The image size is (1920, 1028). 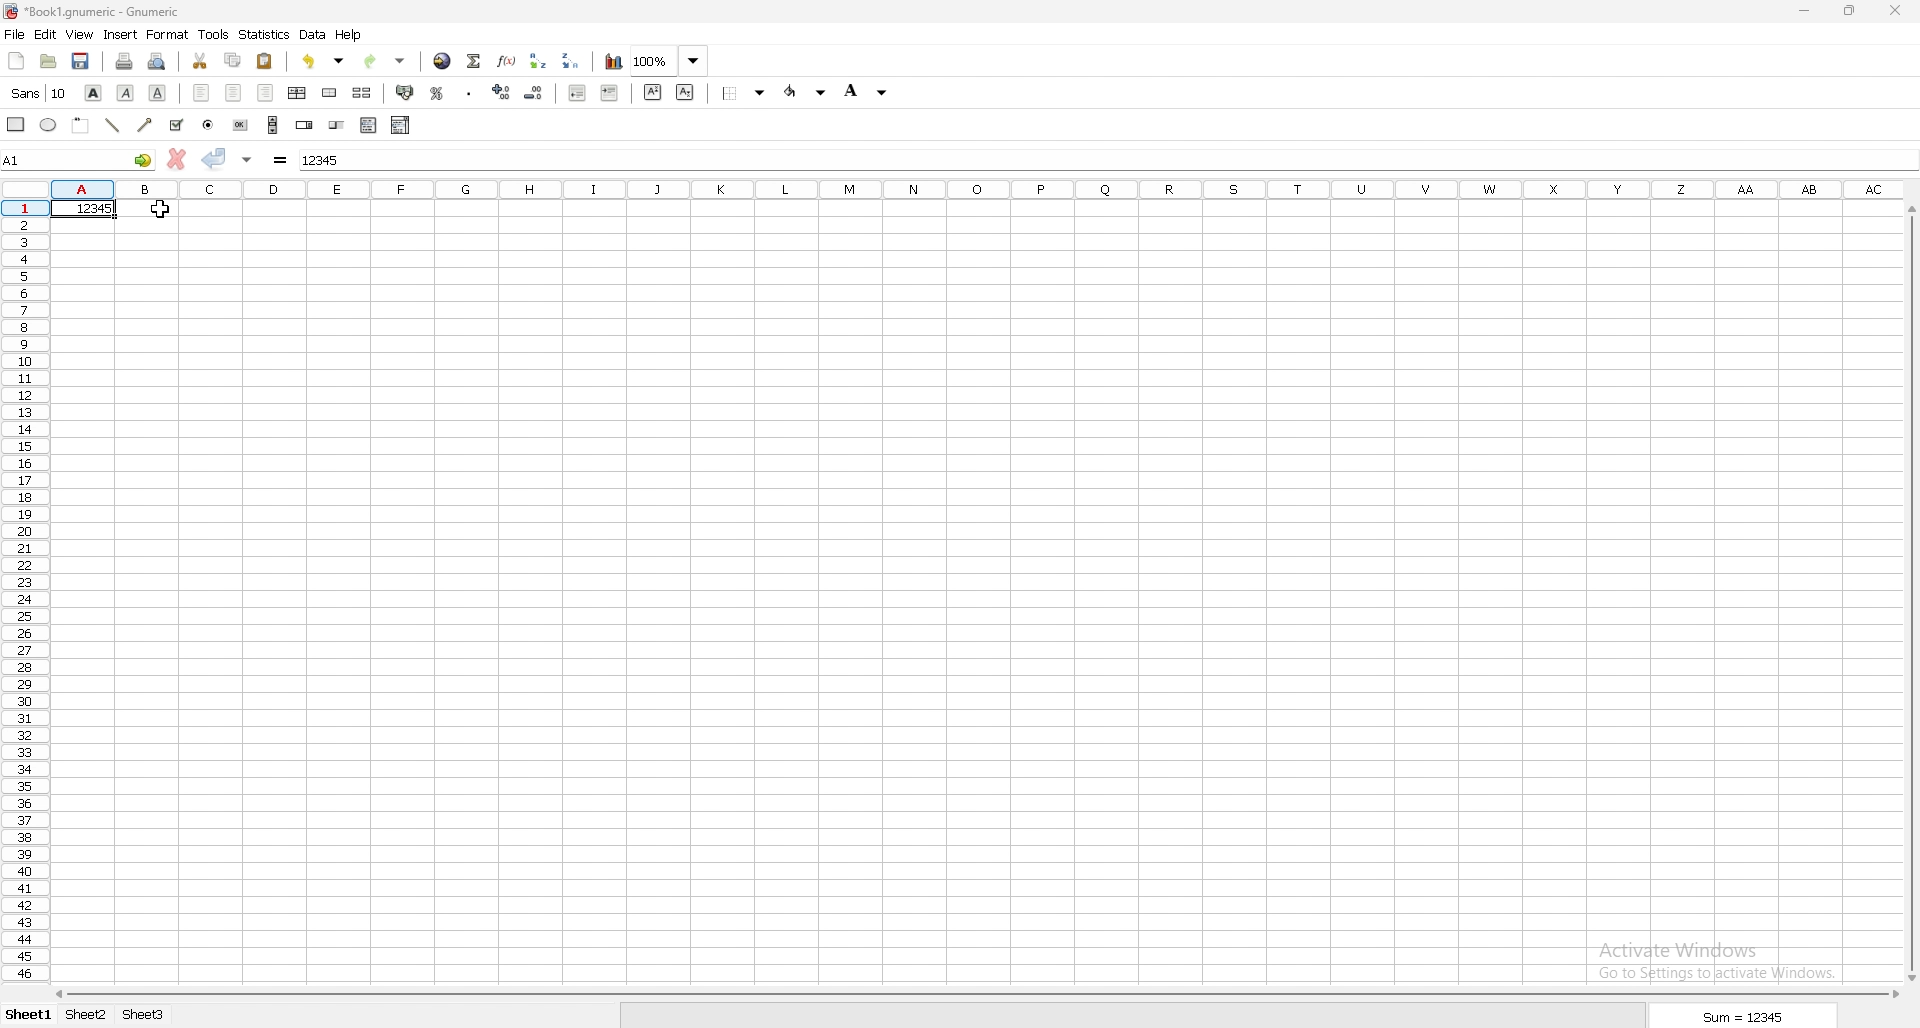 What do you see at coordinates (29, 1016) in the screenshot?
I see `sheet 1` at bounding box center [29, 1016].